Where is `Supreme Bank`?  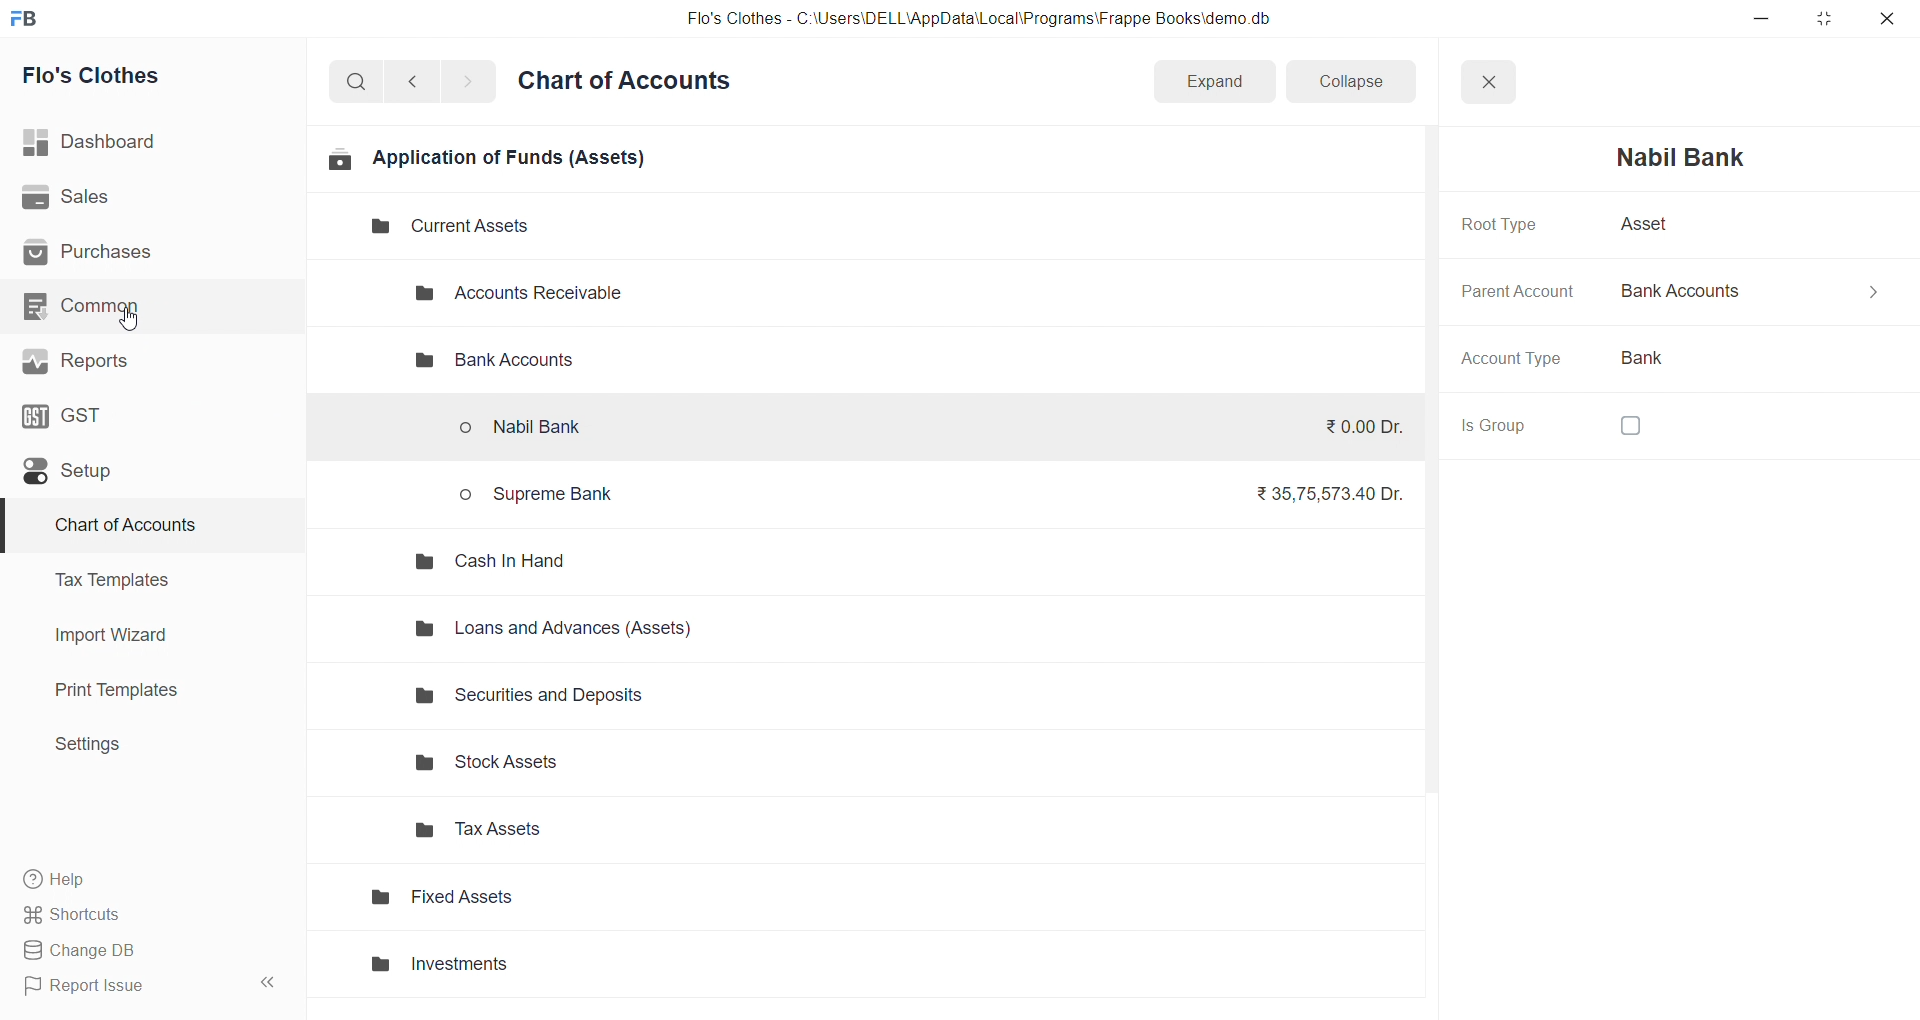
Supreme Bank is located at coordinates (544, 493).